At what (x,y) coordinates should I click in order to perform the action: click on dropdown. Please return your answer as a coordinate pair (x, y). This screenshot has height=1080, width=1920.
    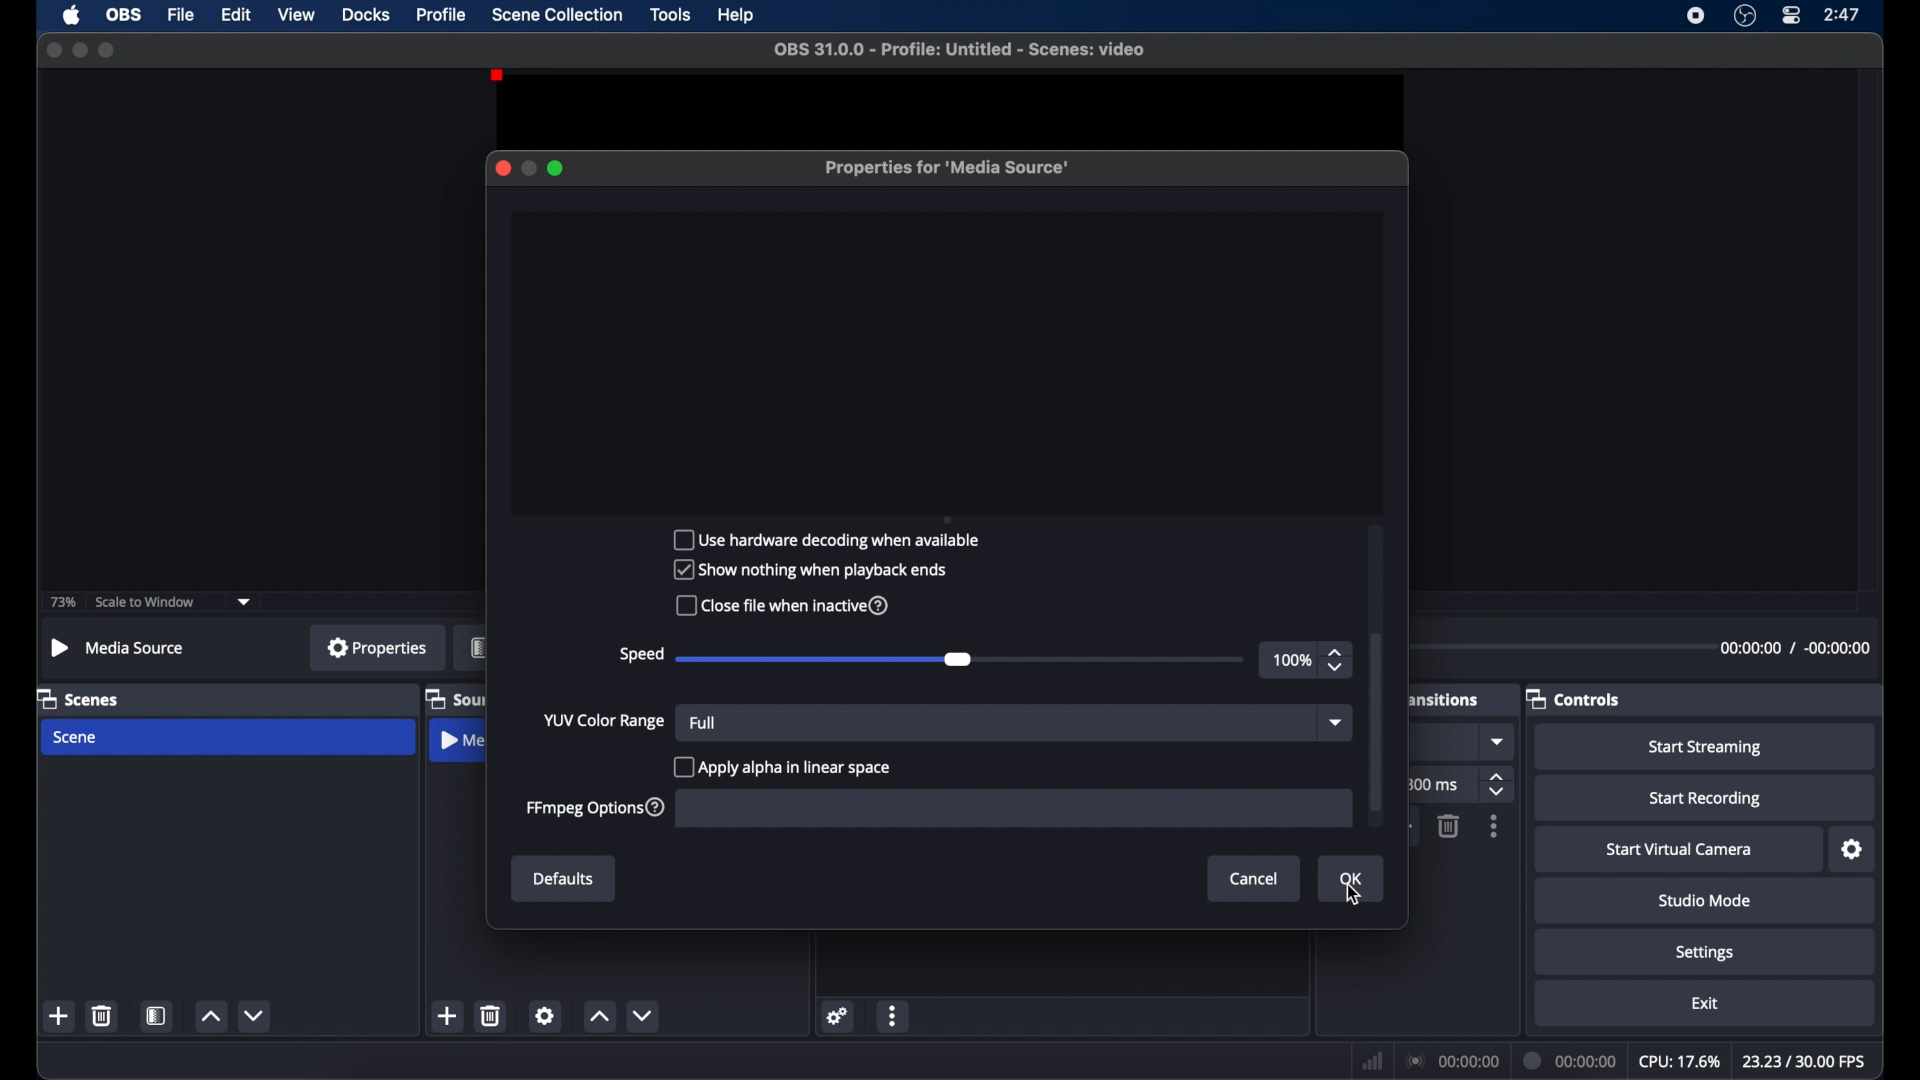
    Looking at the image, I should click on (1336, 721).